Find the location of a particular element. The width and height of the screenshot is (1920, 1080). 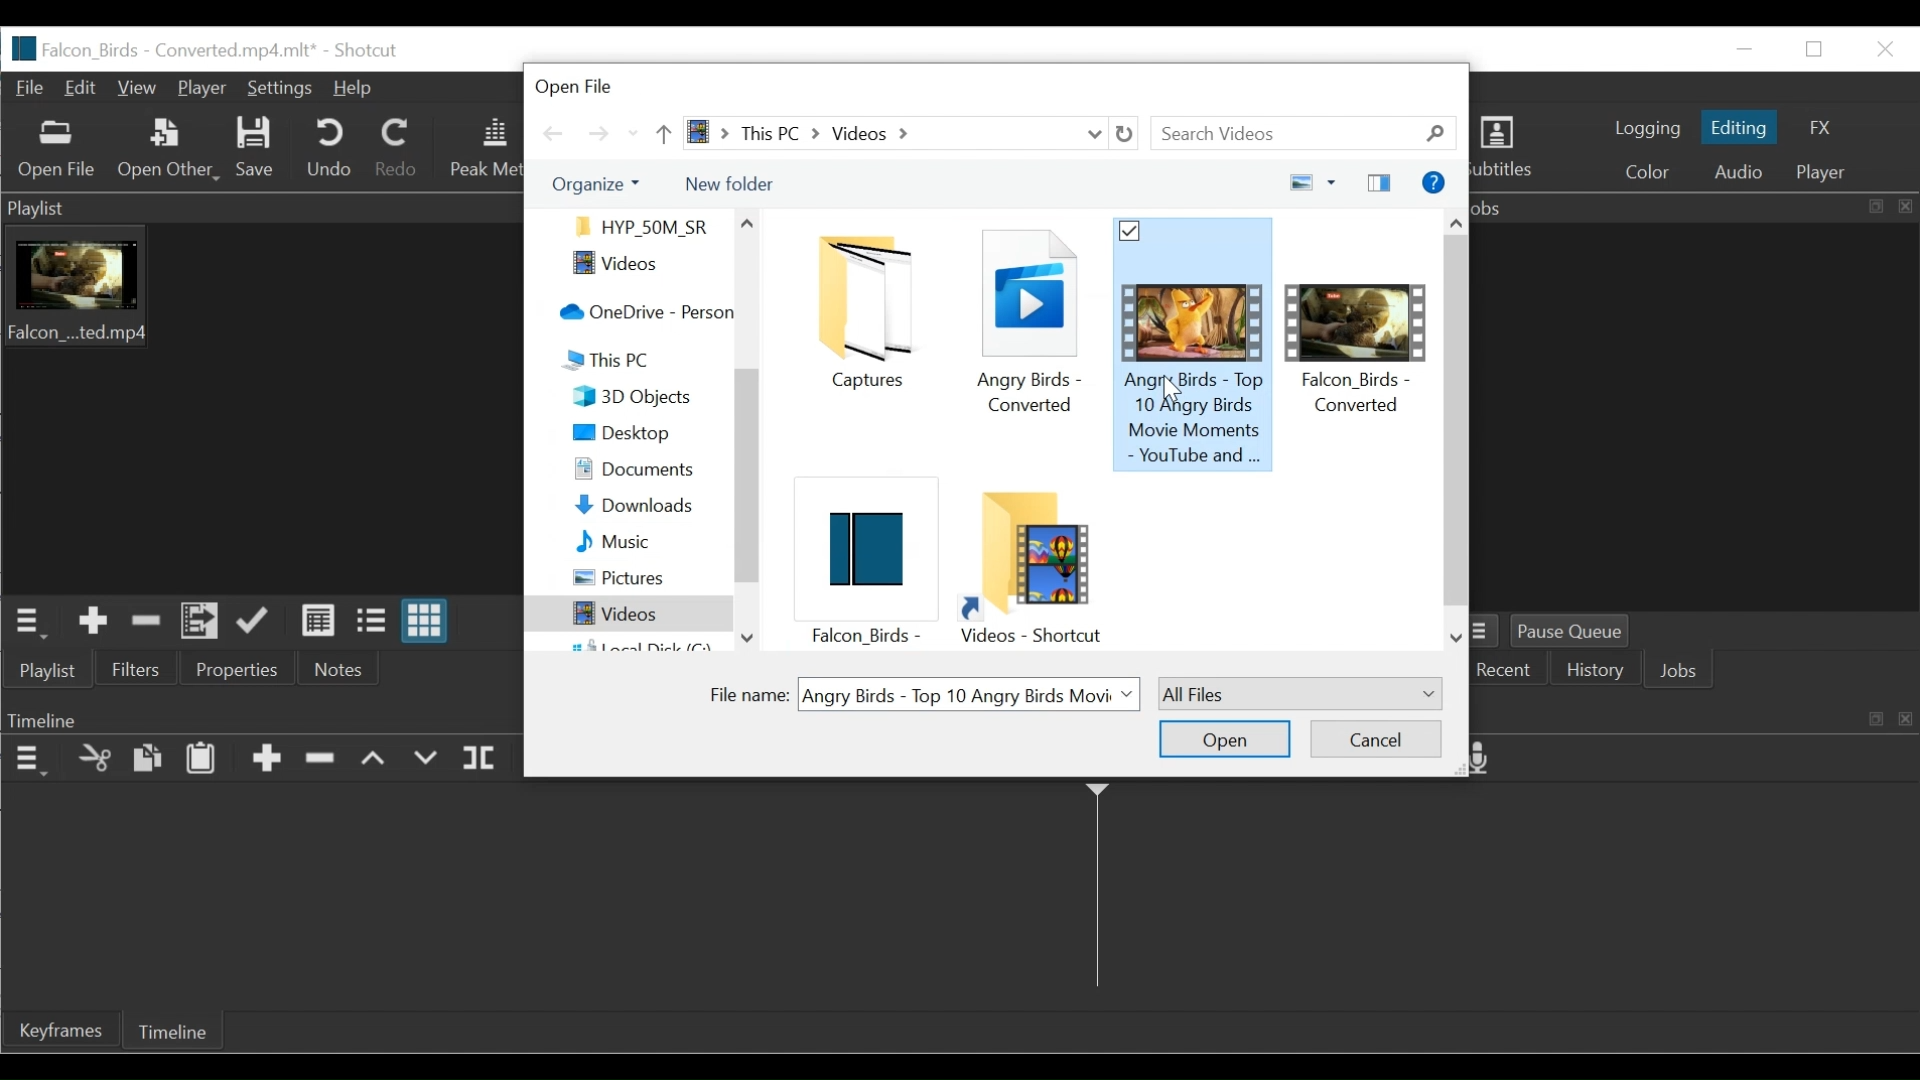

Audio is located at coordinates (1741, 172).